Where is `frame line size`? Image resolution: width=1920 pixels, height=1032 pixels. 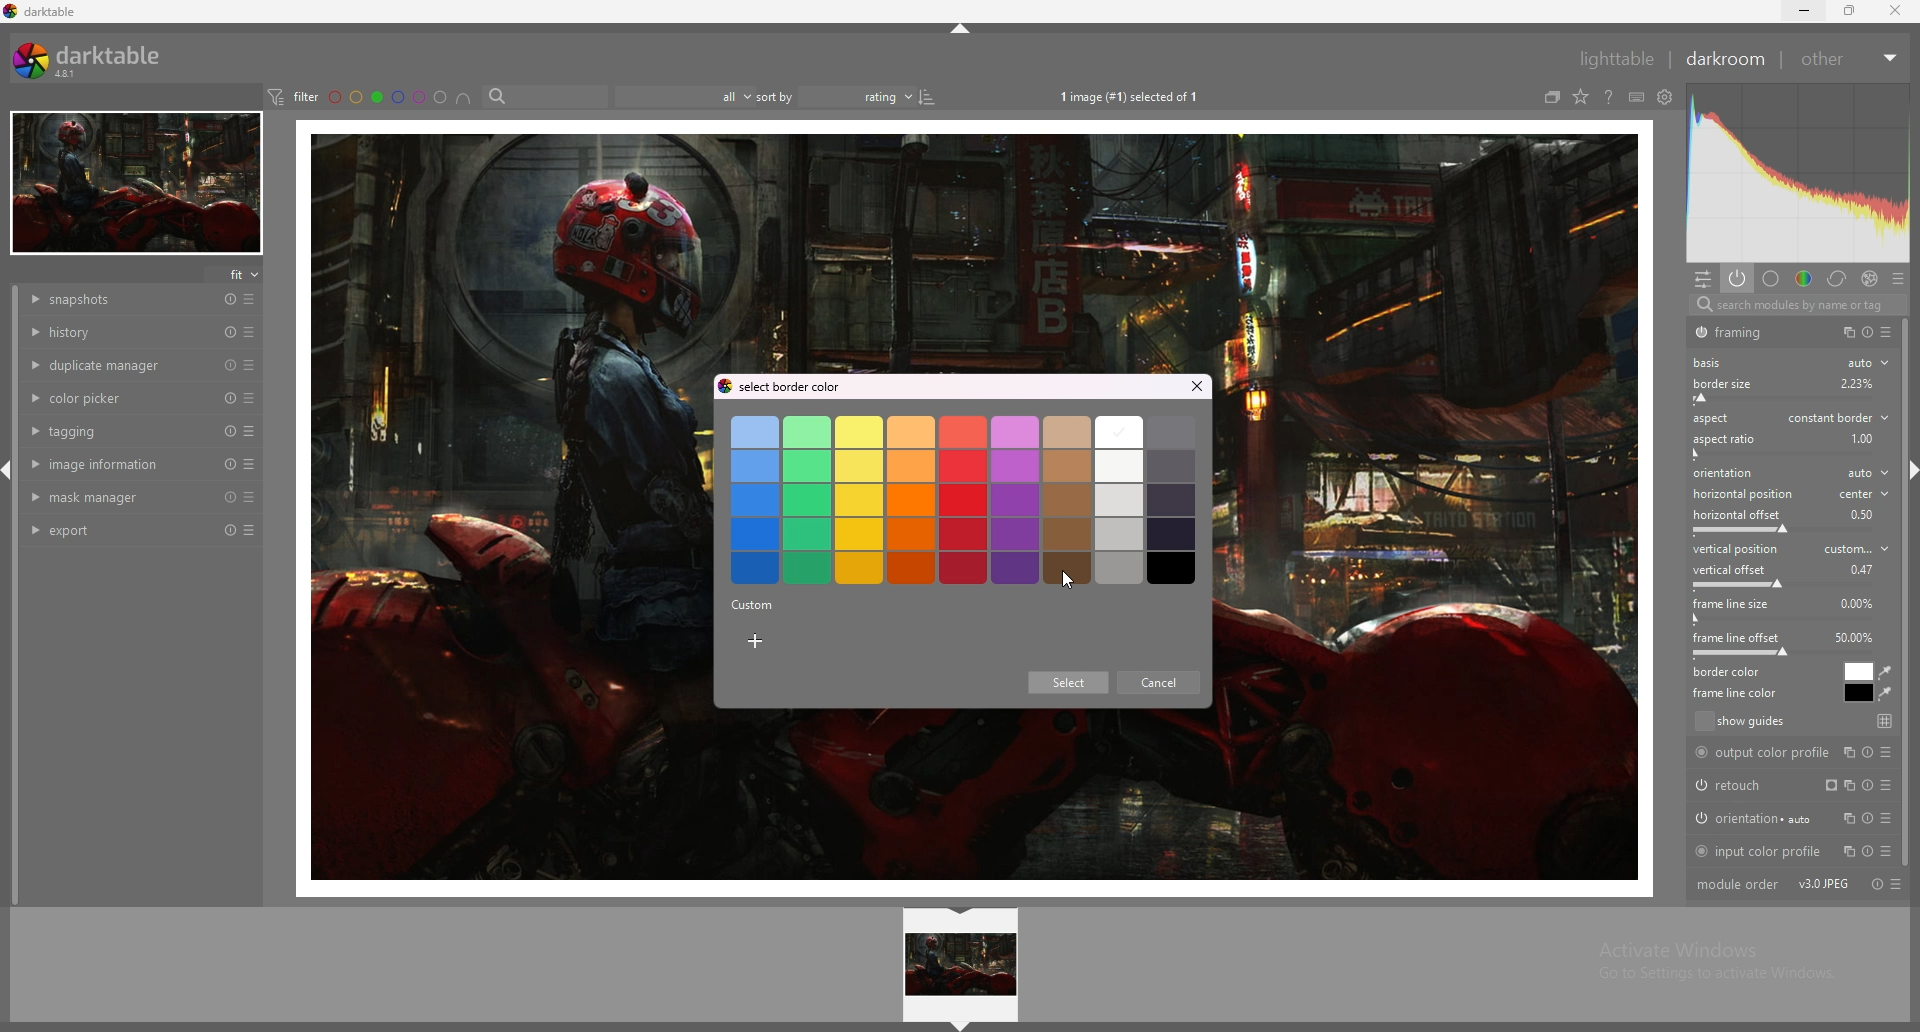 frame line size is located at coordinates (1731, 604).